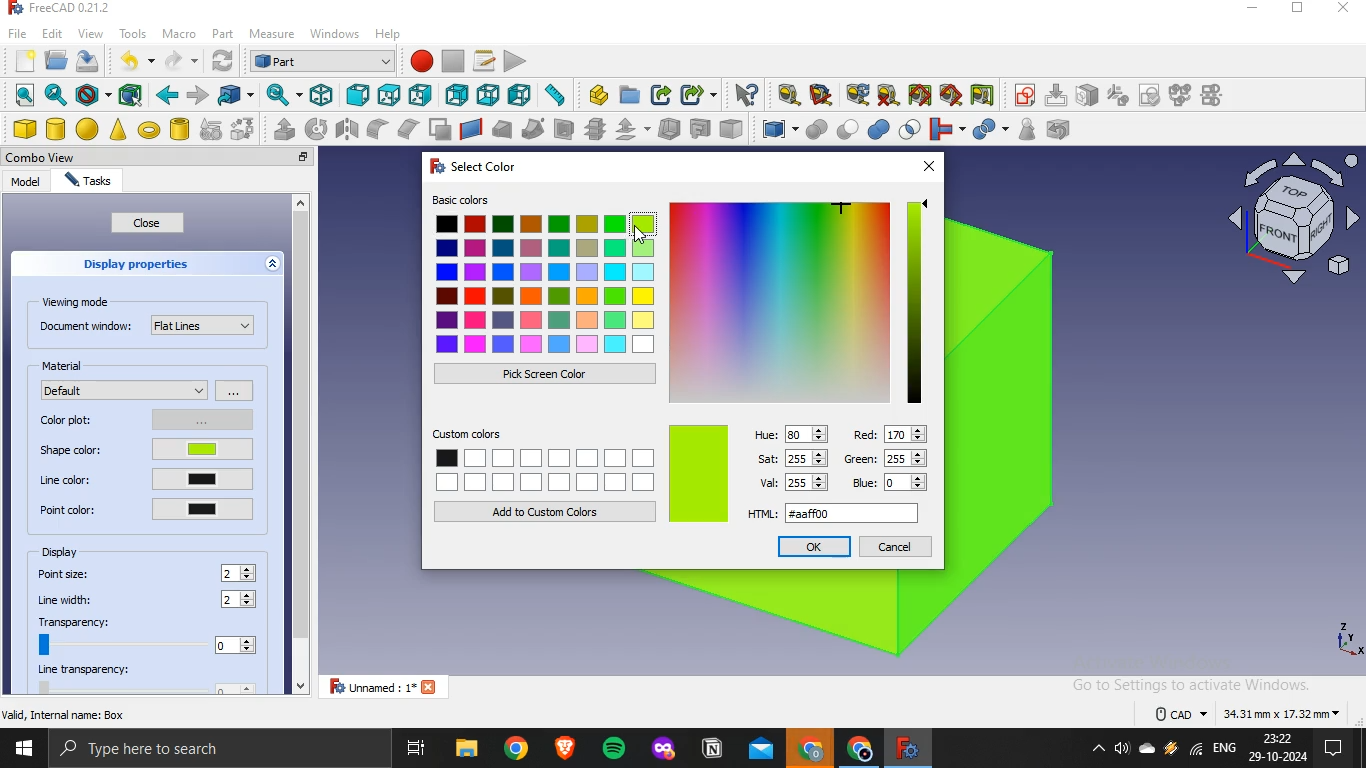  Describe the element at coordinates (1171, 749) in the screenshot. I see `winamp agent` at that location.